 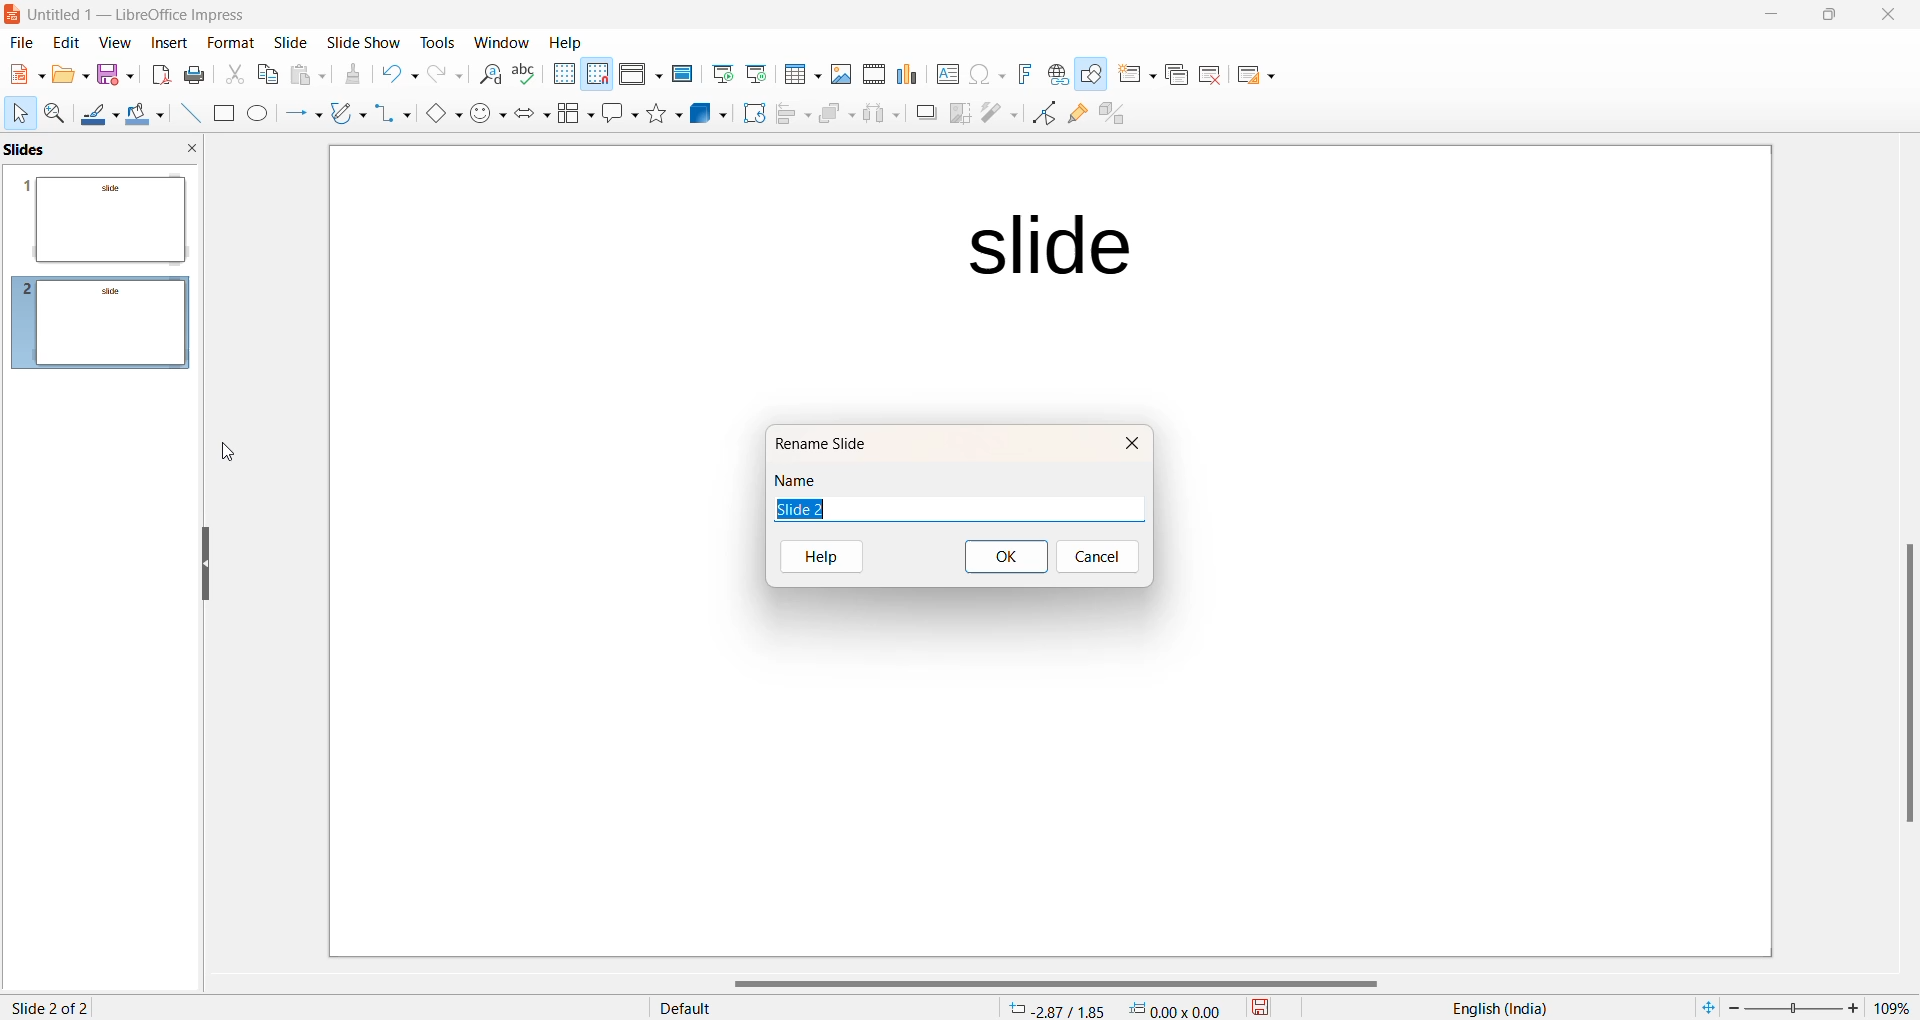 What do you see at coordinates (358, 76) in the screenshot?
I see `Clone formatting` at bounding box center [358, 76].